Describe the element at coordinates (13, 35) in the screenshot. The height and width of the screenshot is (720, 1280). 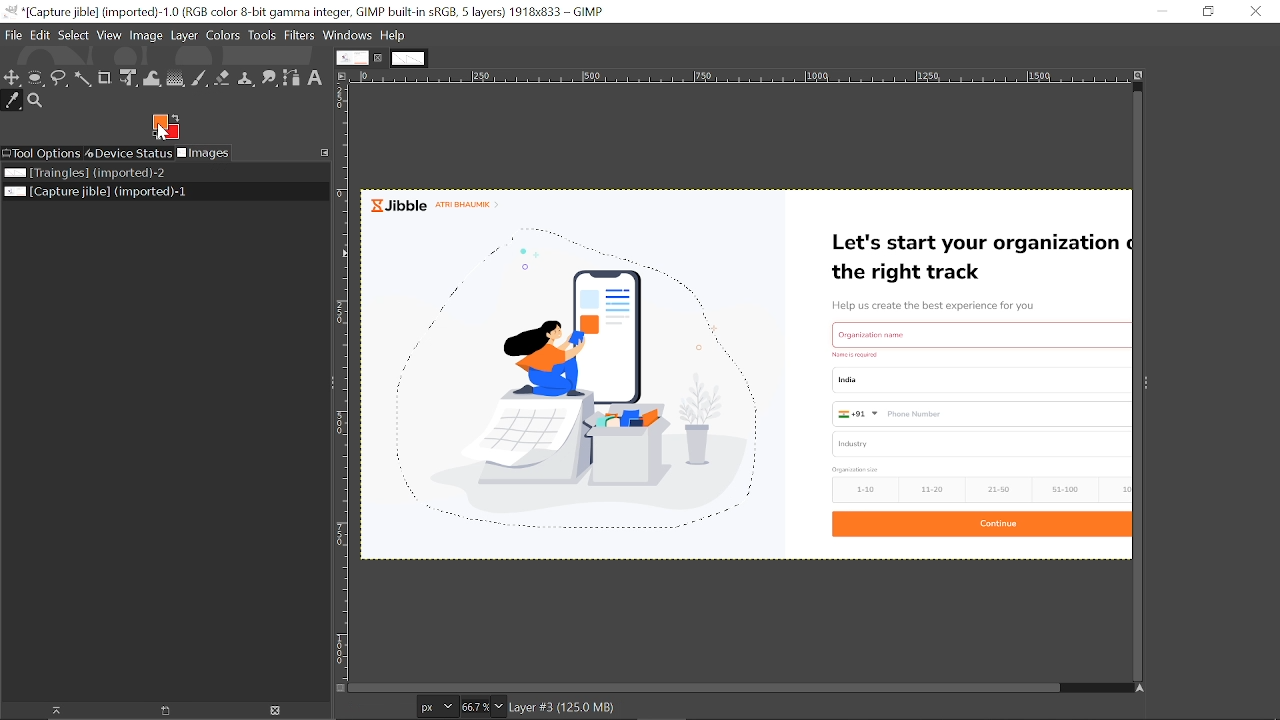
I see `File` at that location.